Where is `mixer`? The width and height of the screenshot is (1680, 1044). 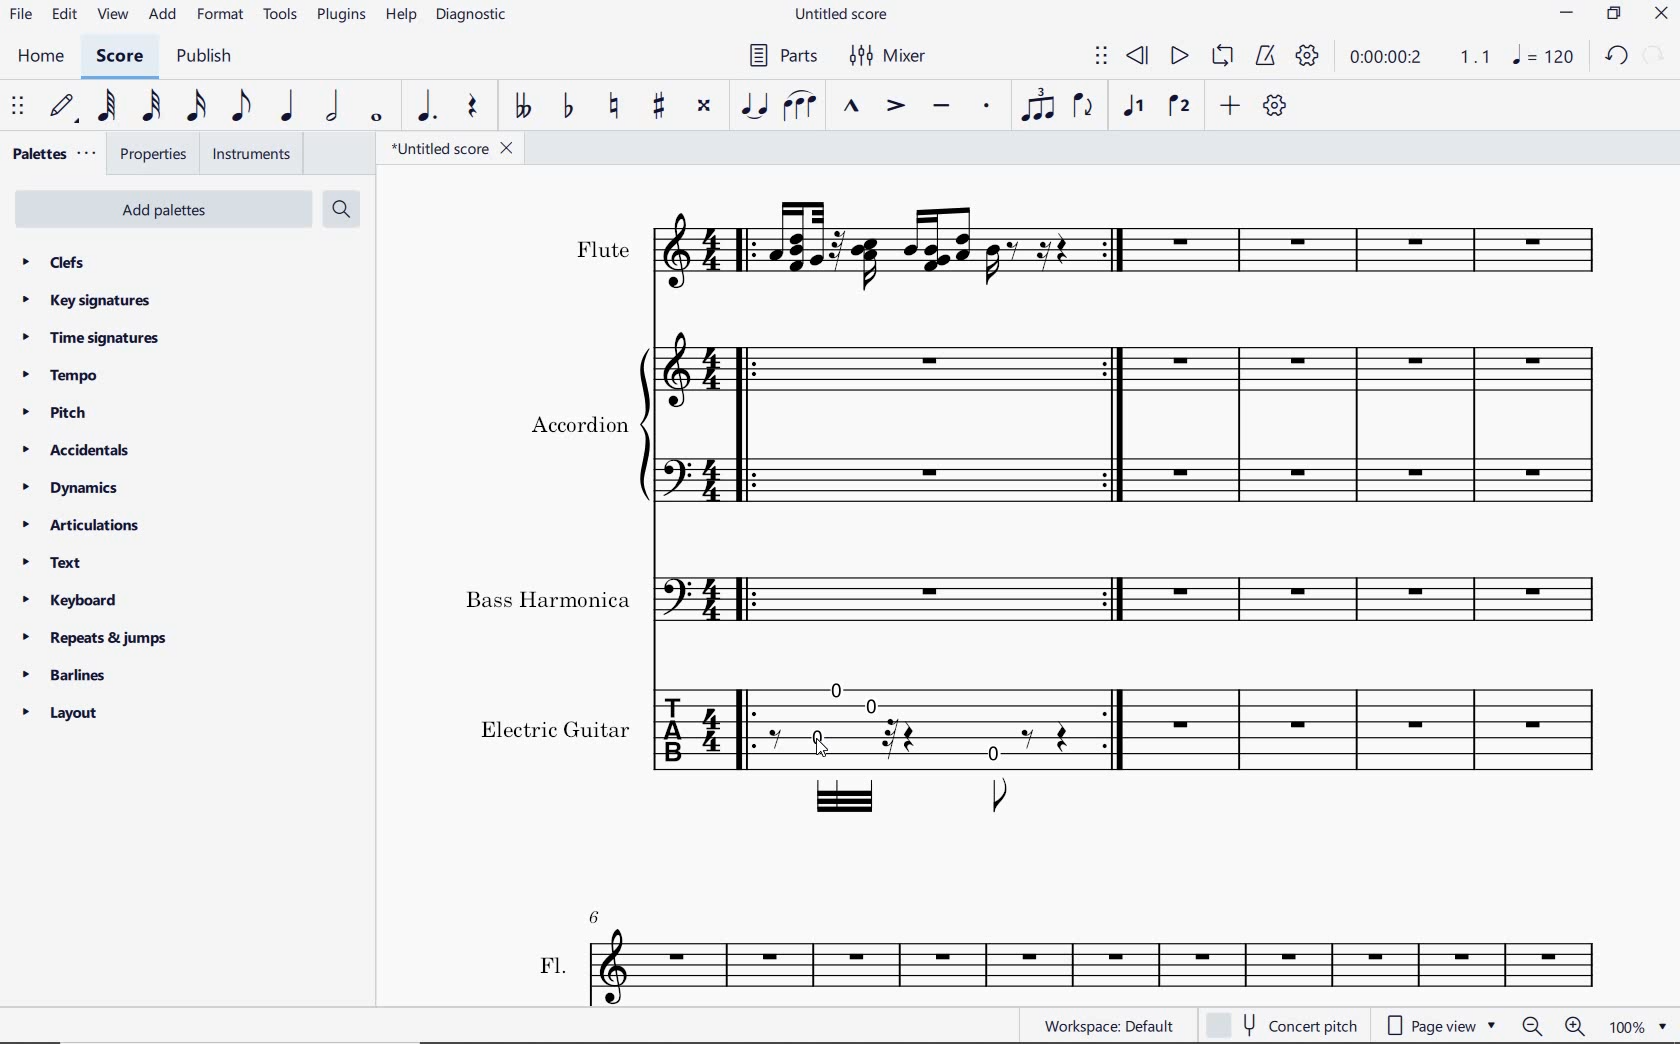
mixer is located at coordinates (889, 54).